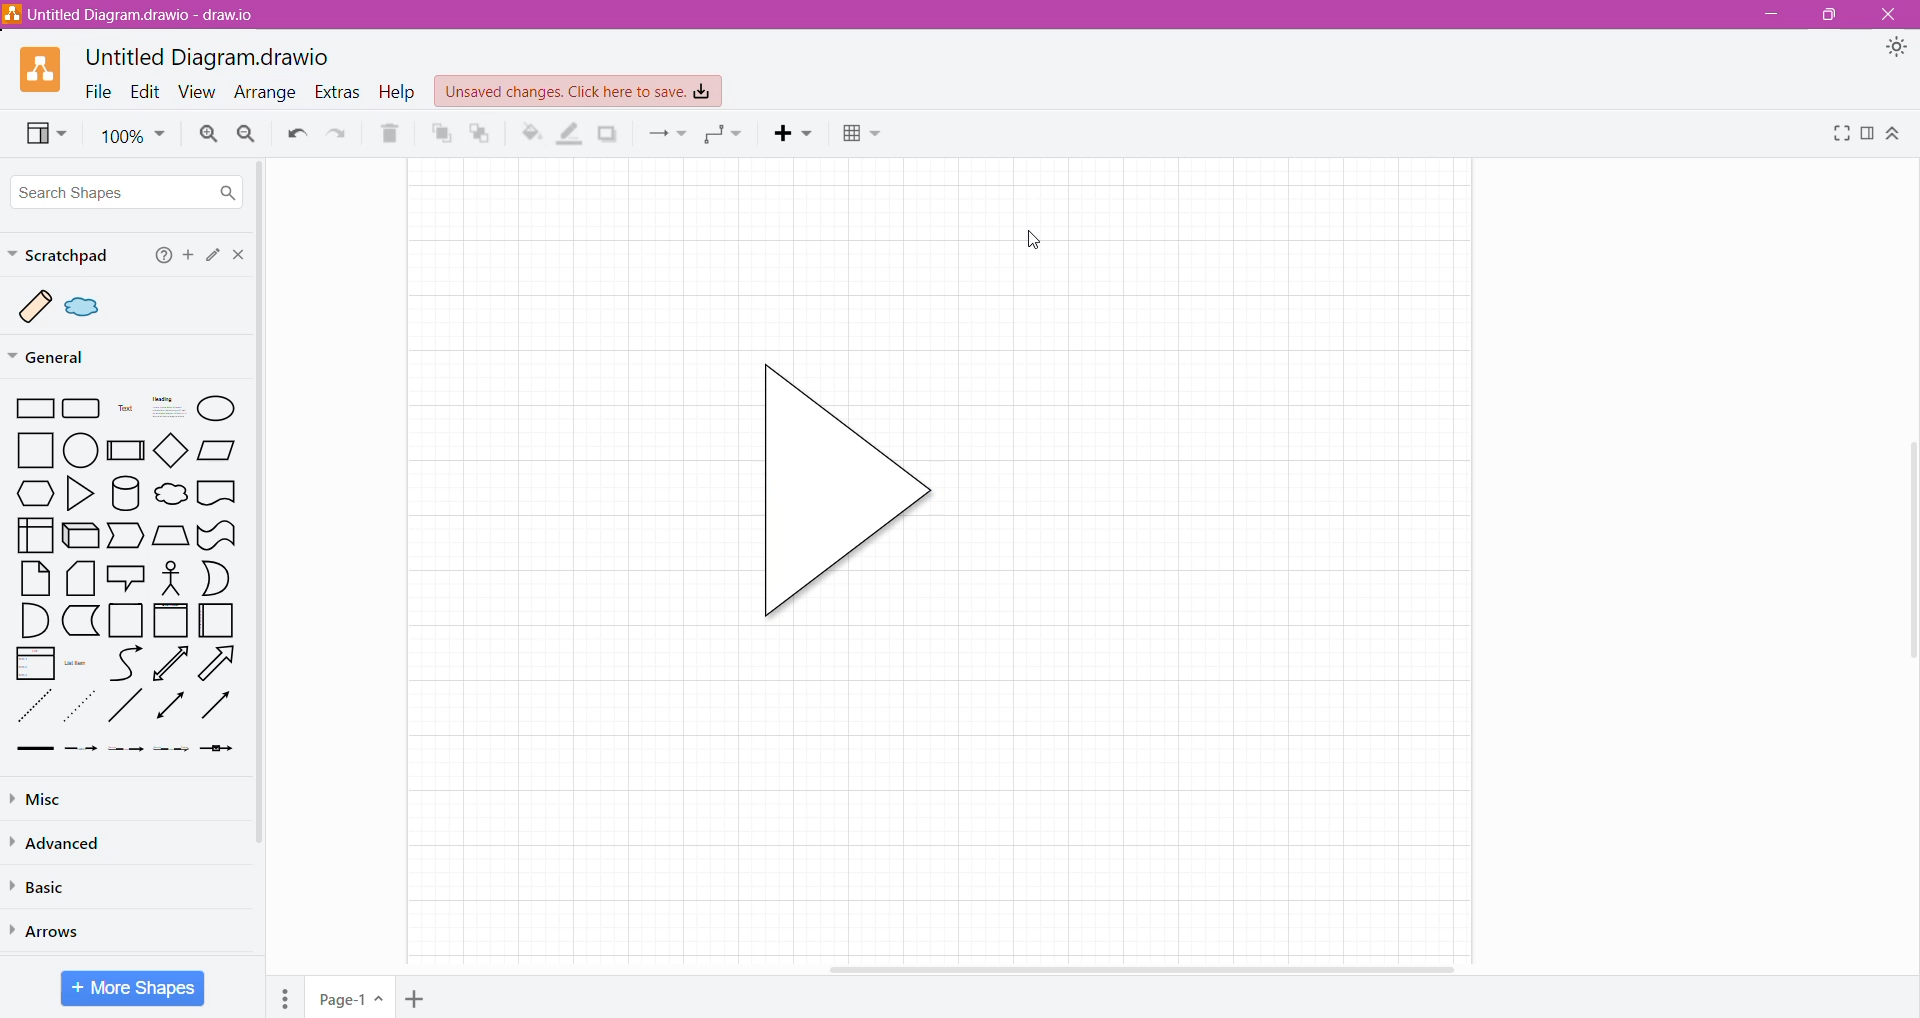 Image resolution: width=1920 pixels, height=1018 pixels. Describe the element at coordinates (98, 92) in the screenshot. I see `File` at that location.